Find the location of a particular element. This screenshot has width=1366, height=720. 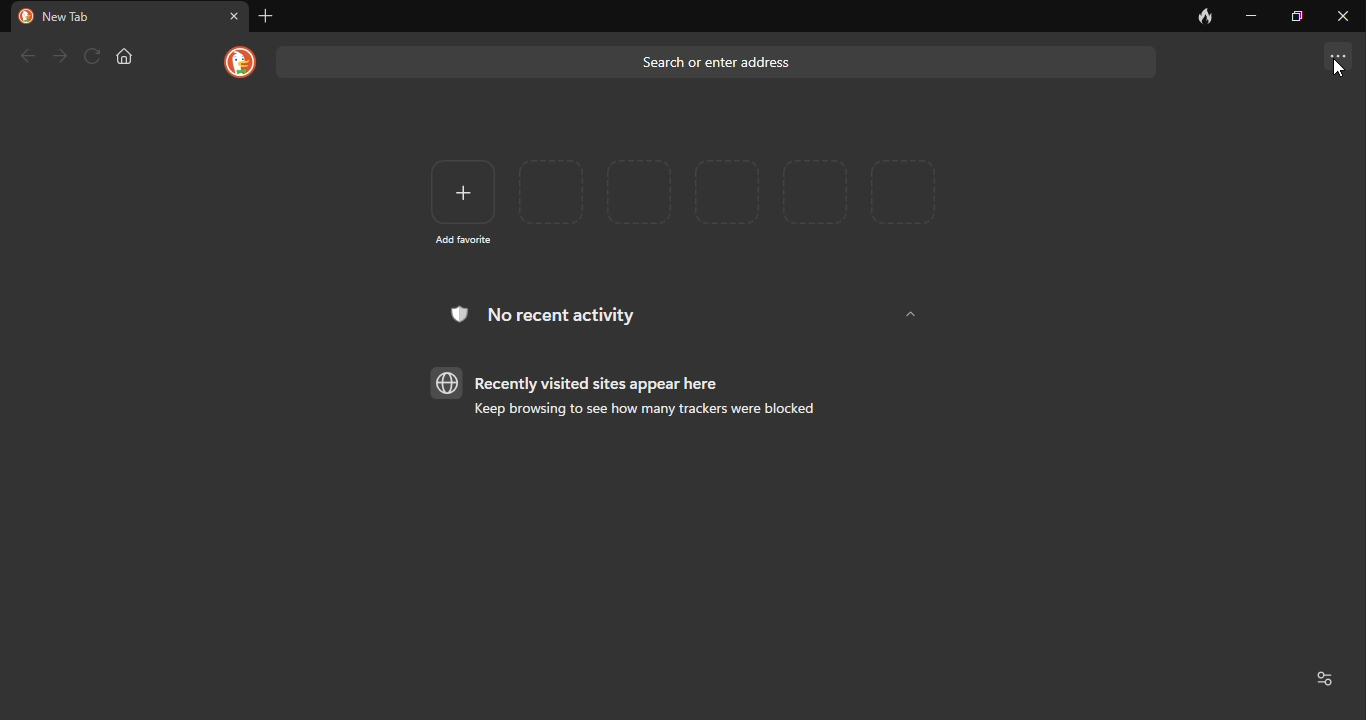

new tab  is located at coordinates (73, 17).